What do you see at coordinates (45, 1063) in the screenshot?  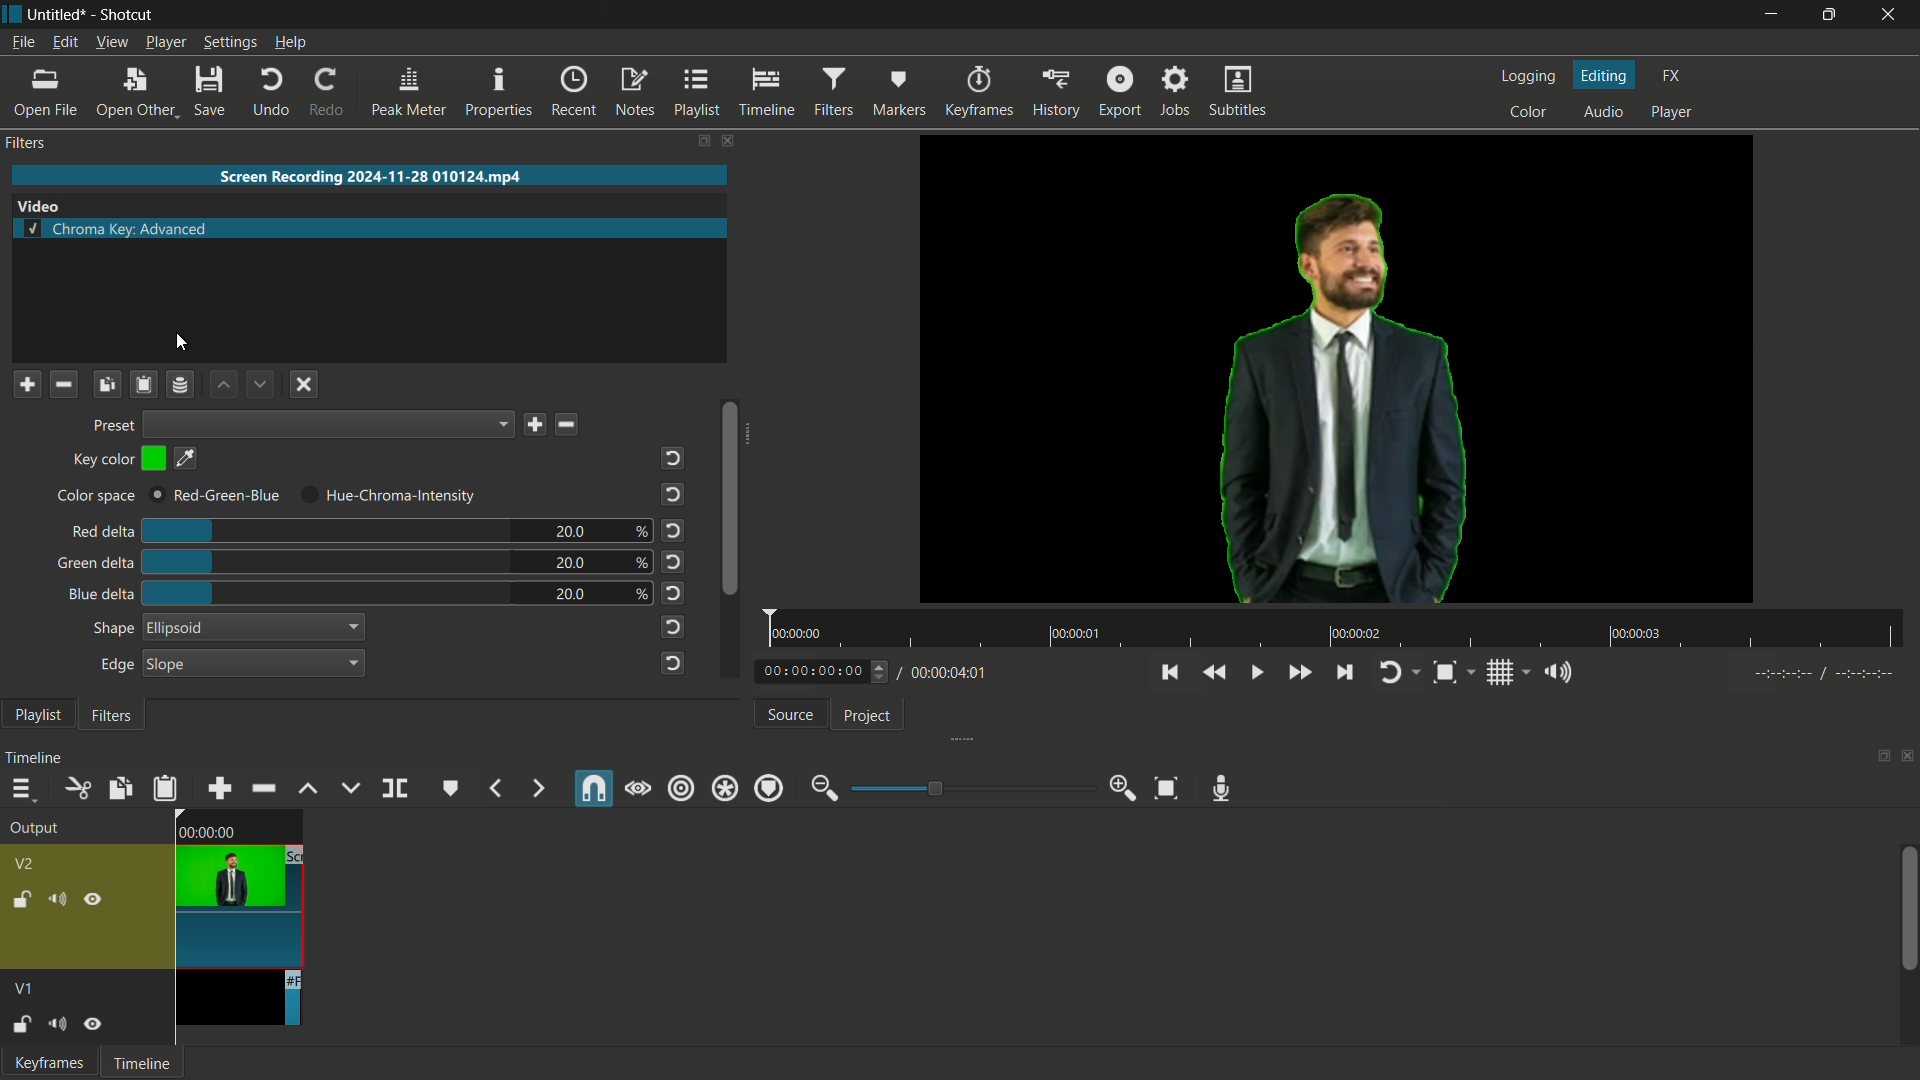 I see `keyframe` at bounding box center [45, 1063].